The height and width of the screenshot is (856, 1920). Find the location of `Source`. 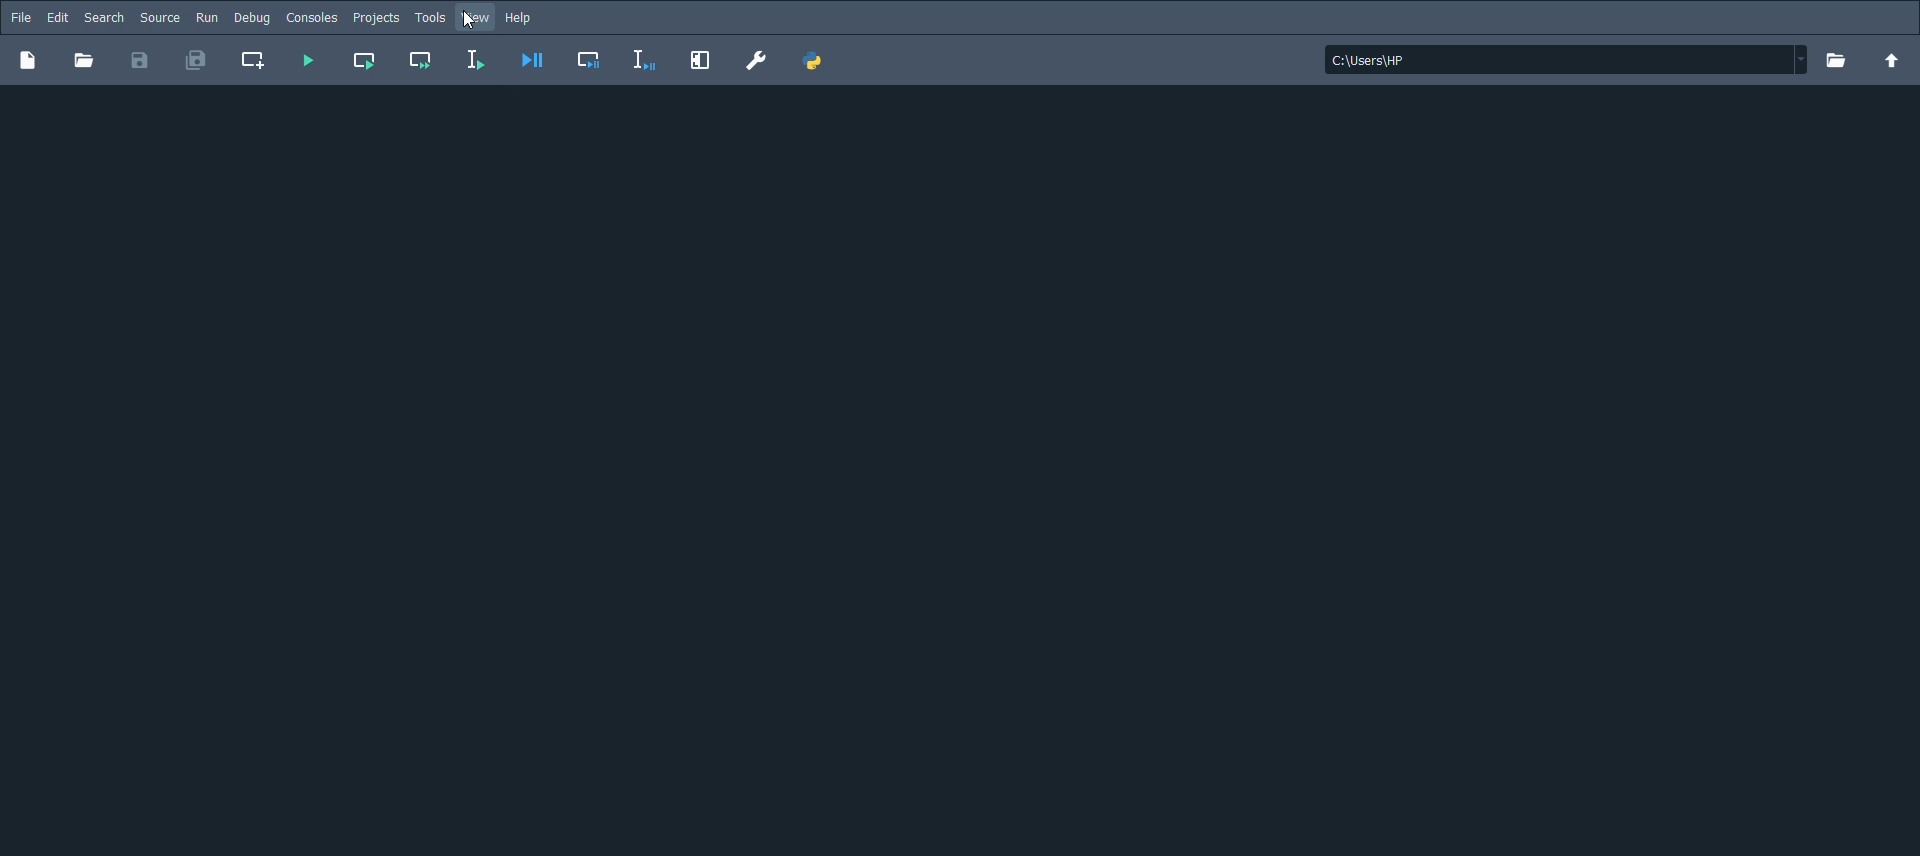

Source is located at coordinates (159, 17).